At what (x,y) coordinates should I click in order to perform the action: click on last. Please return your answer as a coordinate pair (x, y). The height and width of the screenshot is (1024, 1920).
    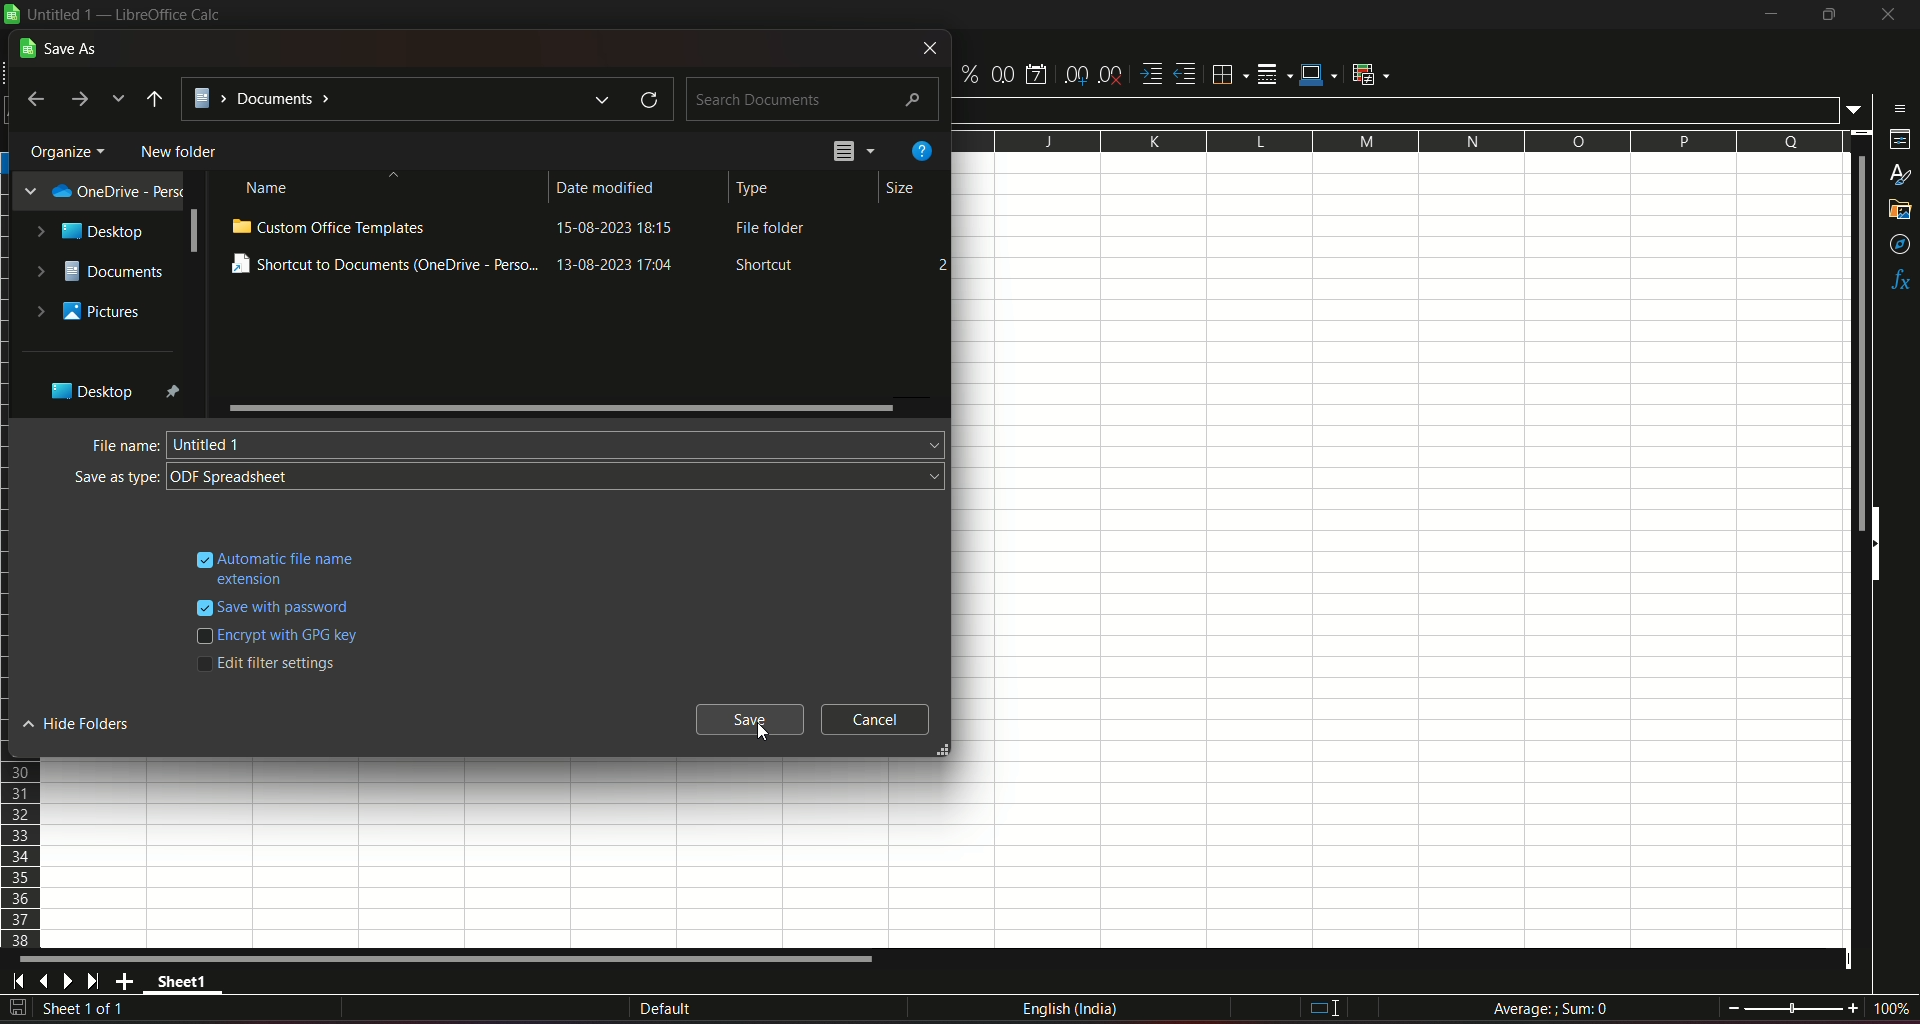
    Looking at the image, I should click on (36, 100).